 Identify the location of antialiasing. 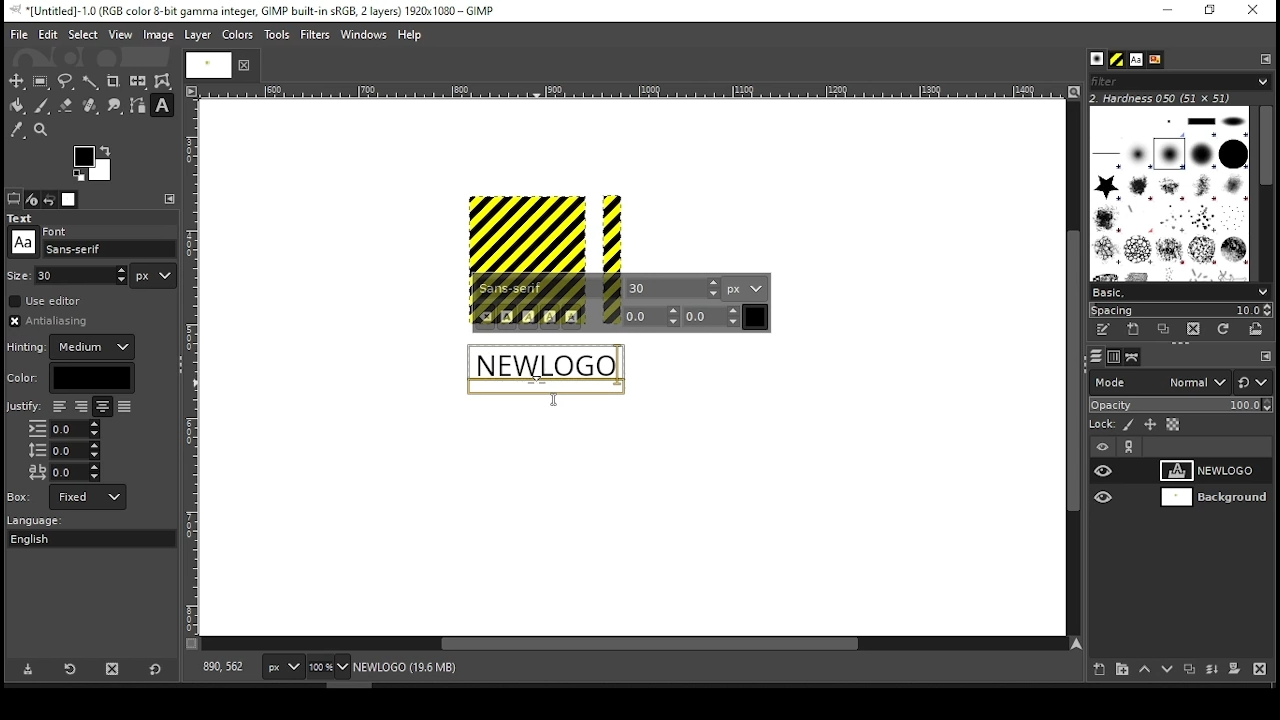
(54, 321).